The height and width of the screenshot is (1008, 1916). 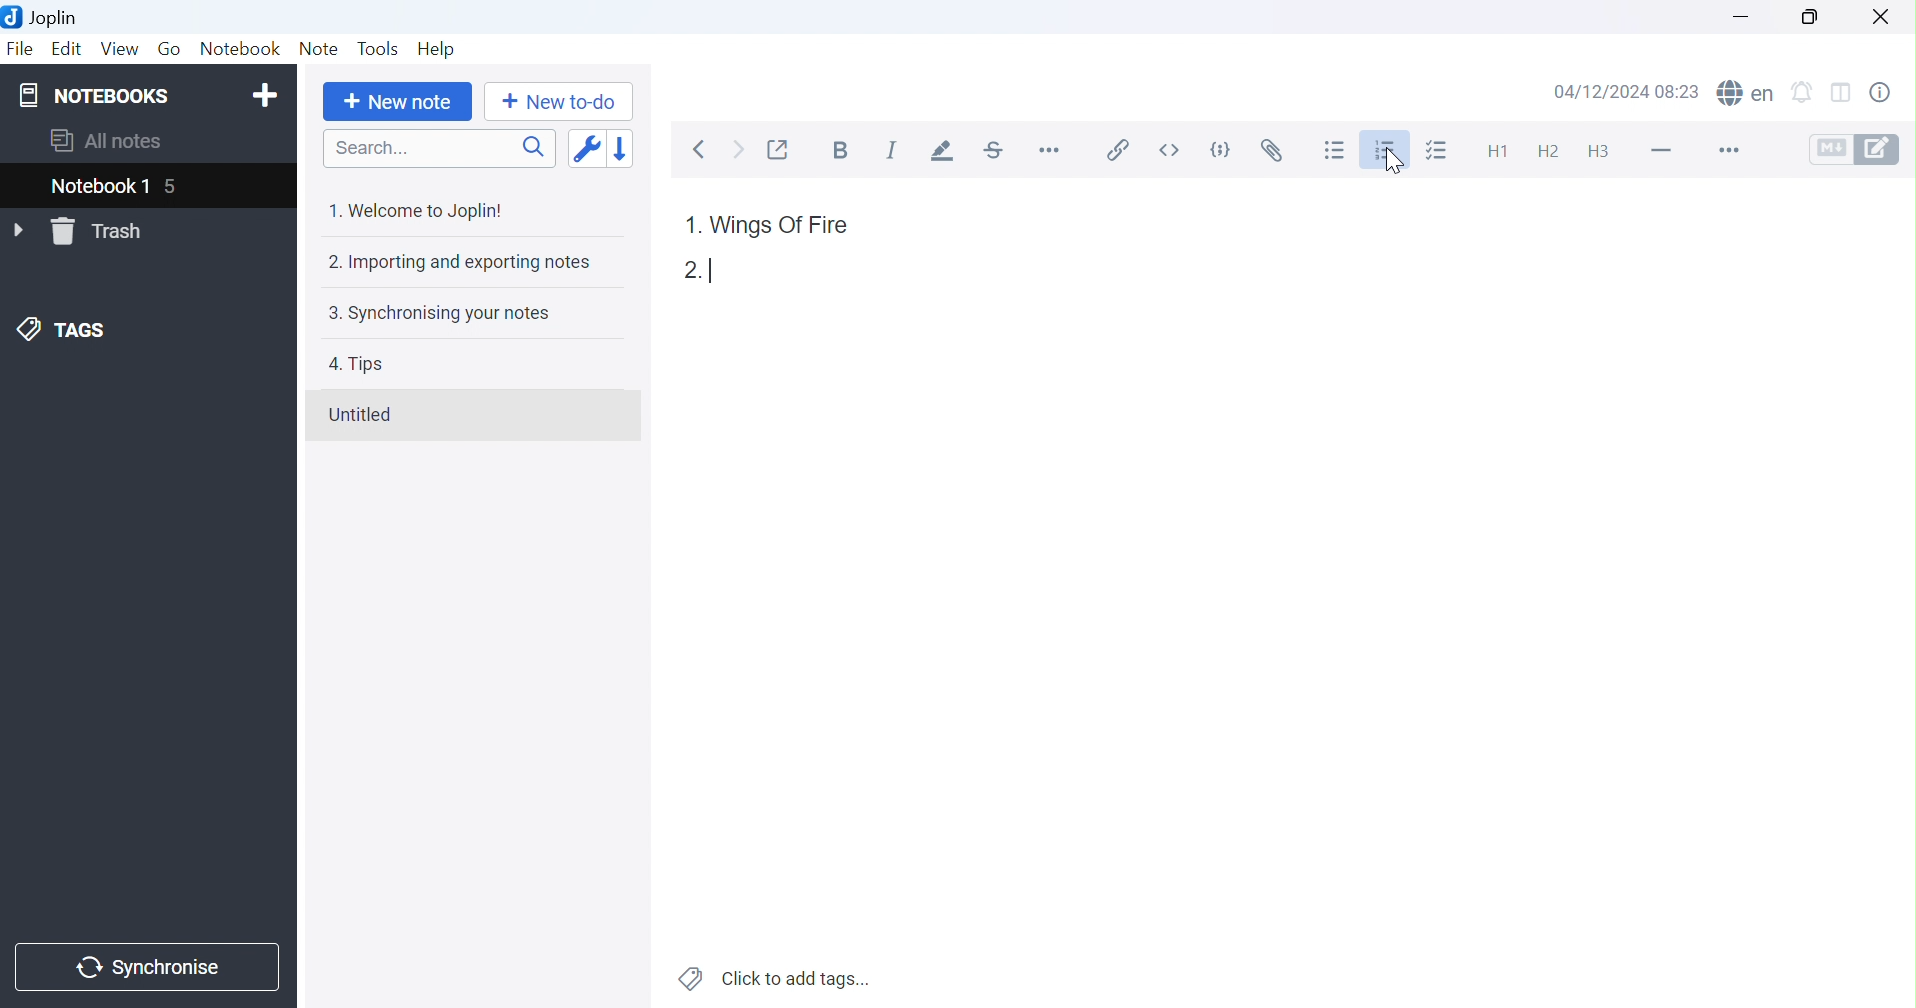 What do you see at coordinates (1388, 153) in the screenshot?
I see `numbered list` at bounding box center [1388, 153].